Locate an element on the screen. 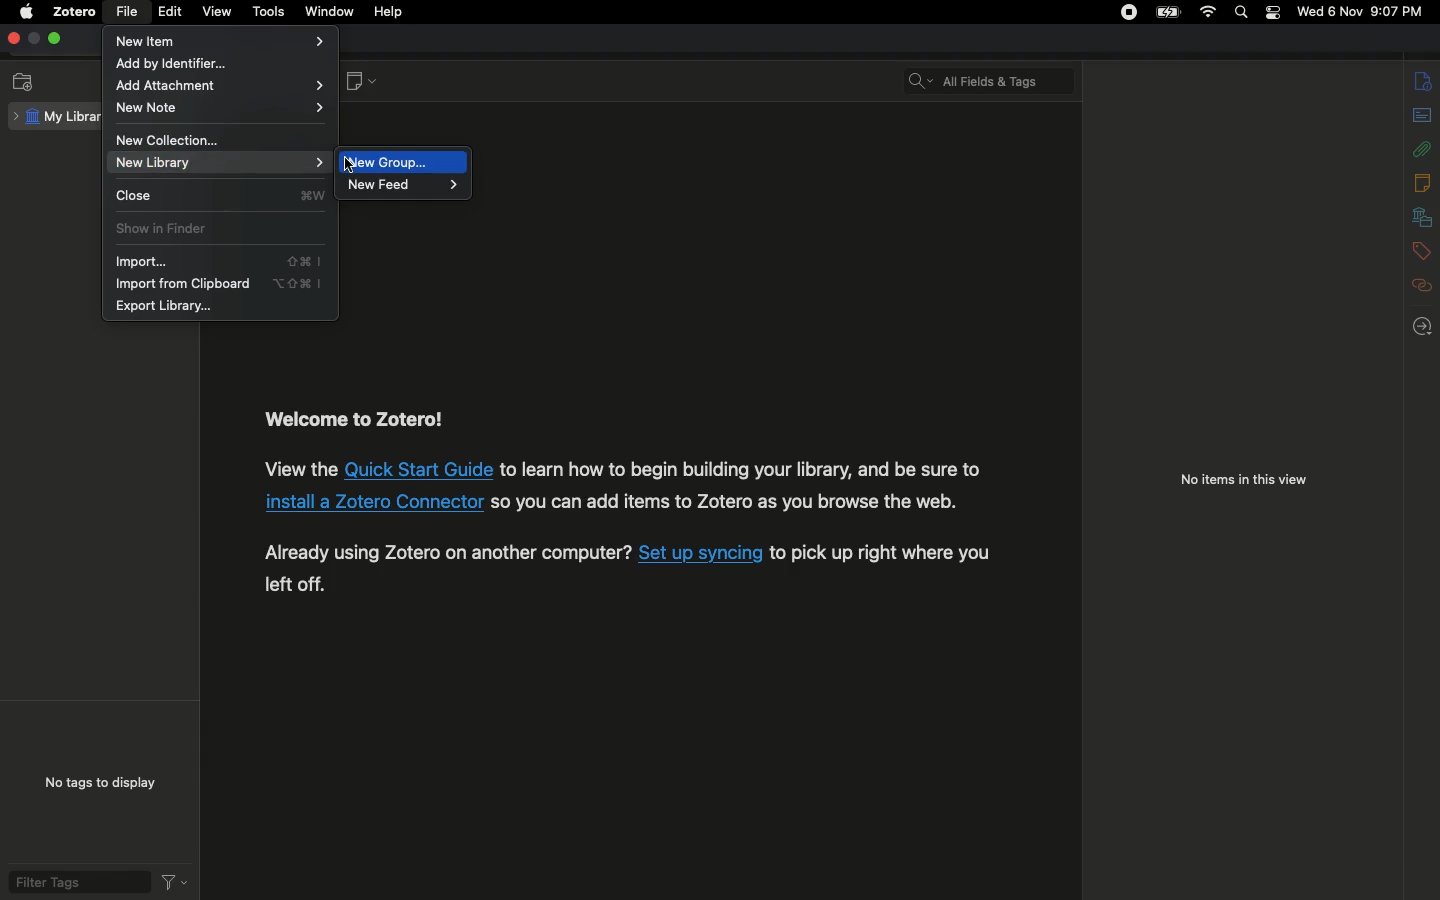 The height and width of the screenshot is (900, 1440). Locate is located at coordinates (1426, 326).